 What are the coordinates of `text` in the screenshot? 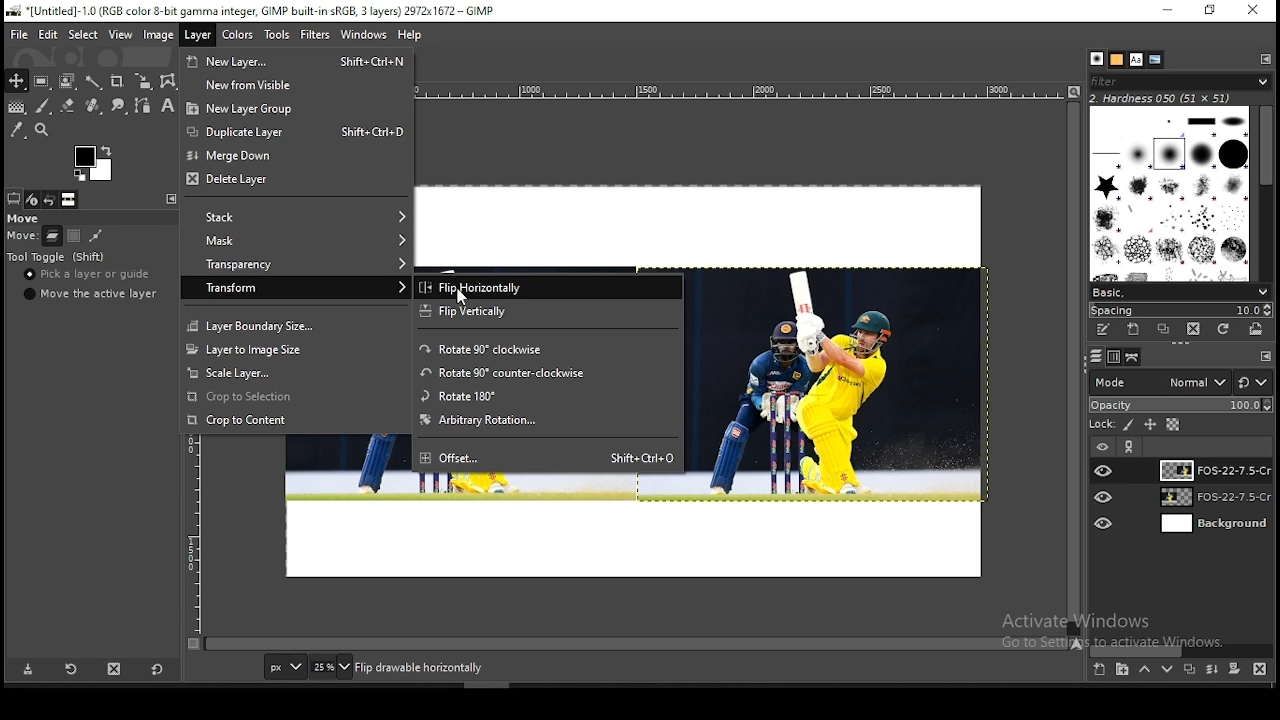 It's located at (1162, 97).